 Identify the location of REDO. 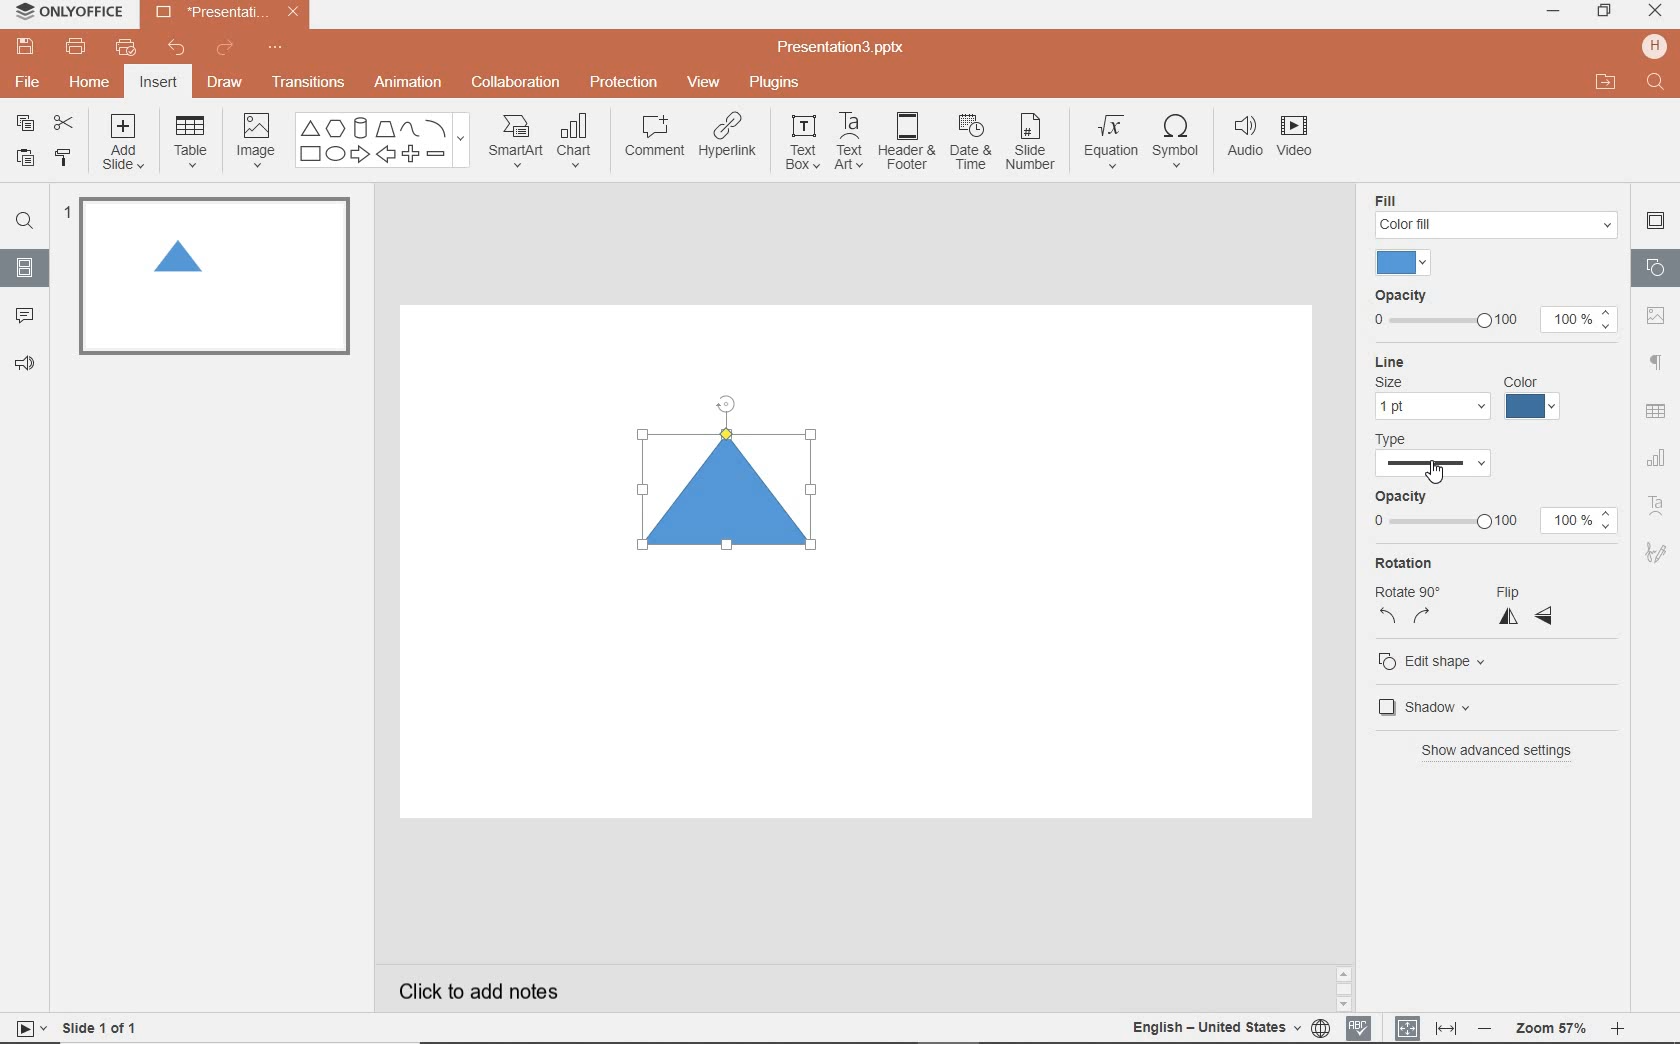
(227, 49).